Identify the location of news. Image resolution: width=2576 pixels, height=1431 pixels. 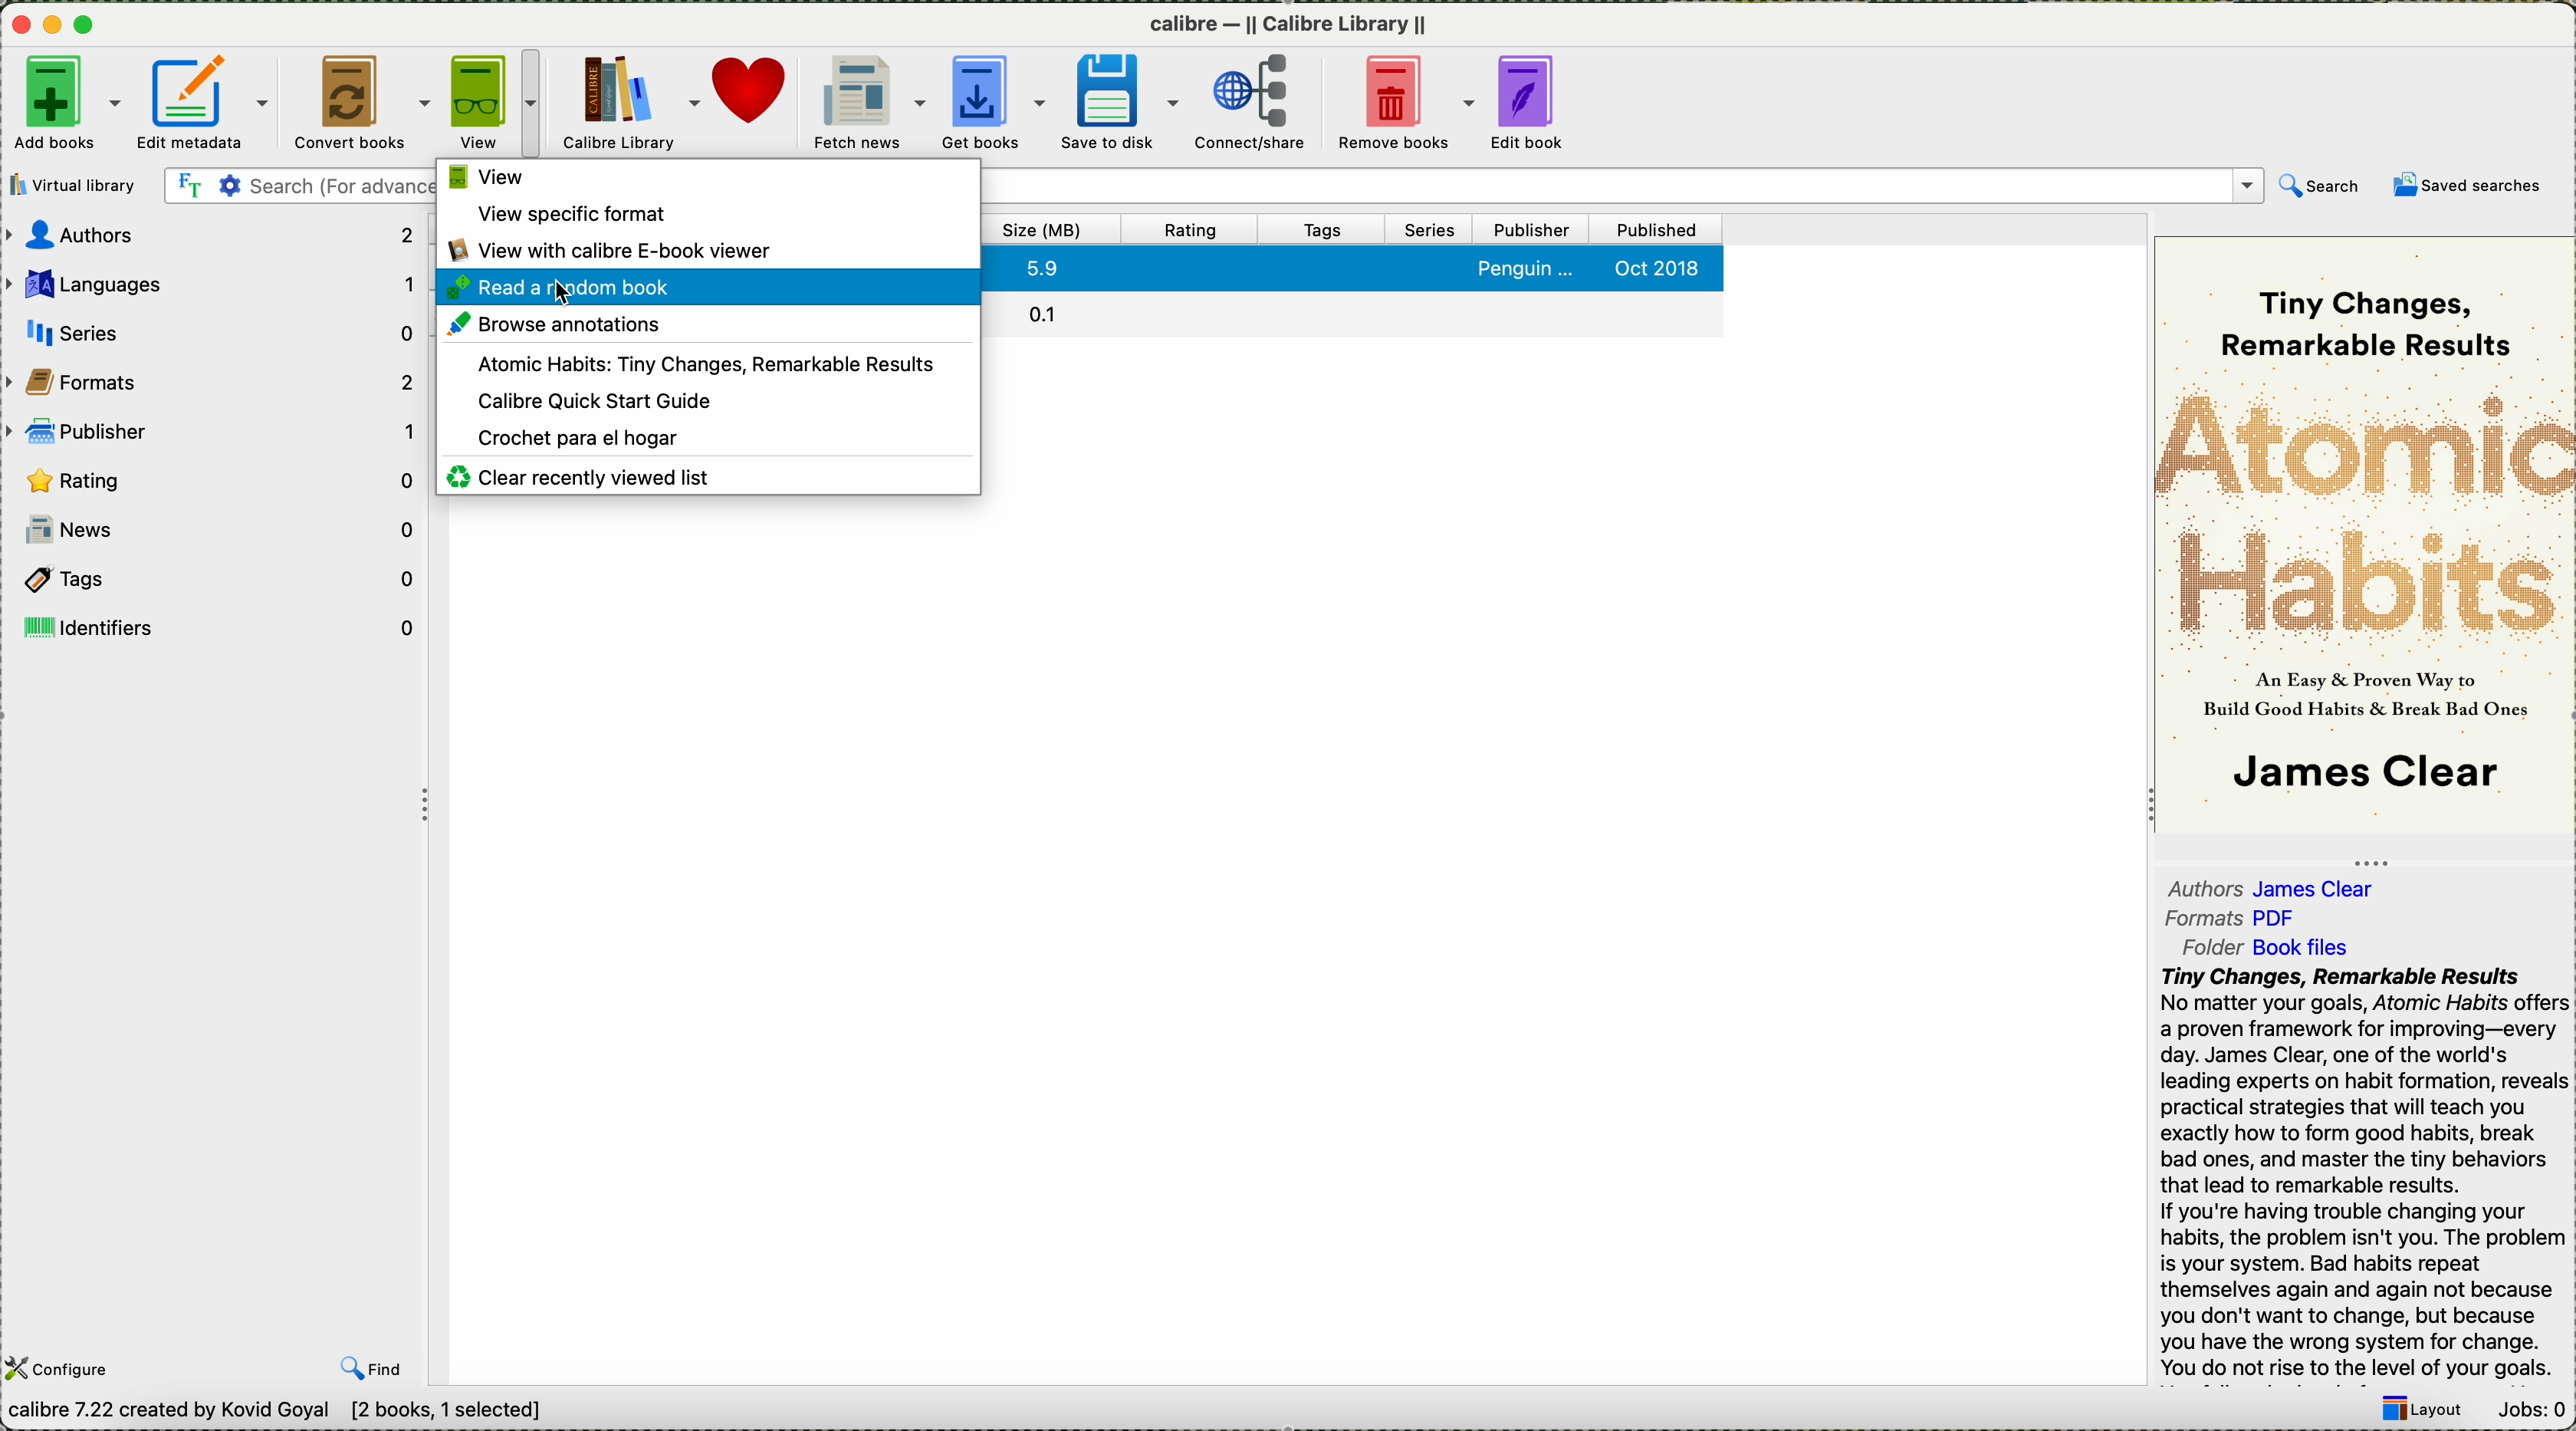
(220, 531).